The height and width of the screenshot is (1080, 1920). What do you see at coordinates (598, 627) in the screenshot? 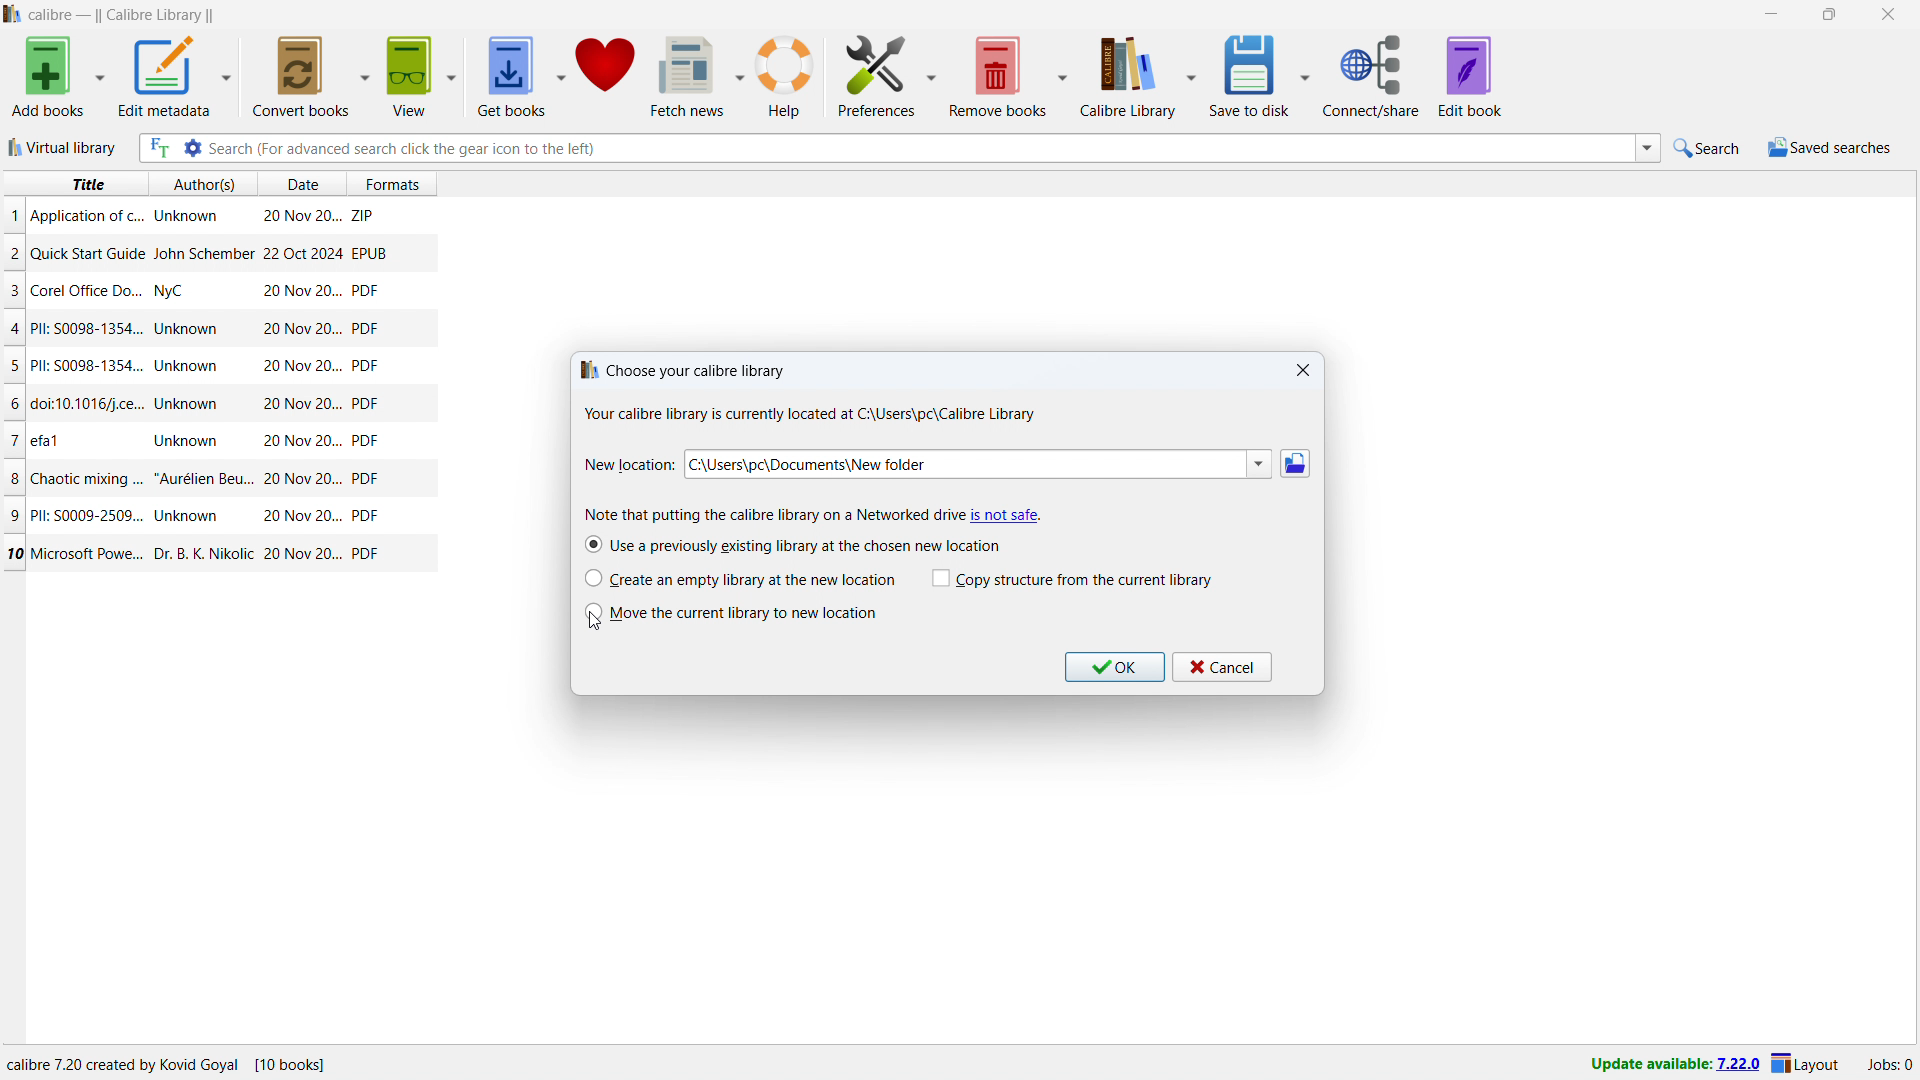
I see `cursor` at bounding box center [598, 627].